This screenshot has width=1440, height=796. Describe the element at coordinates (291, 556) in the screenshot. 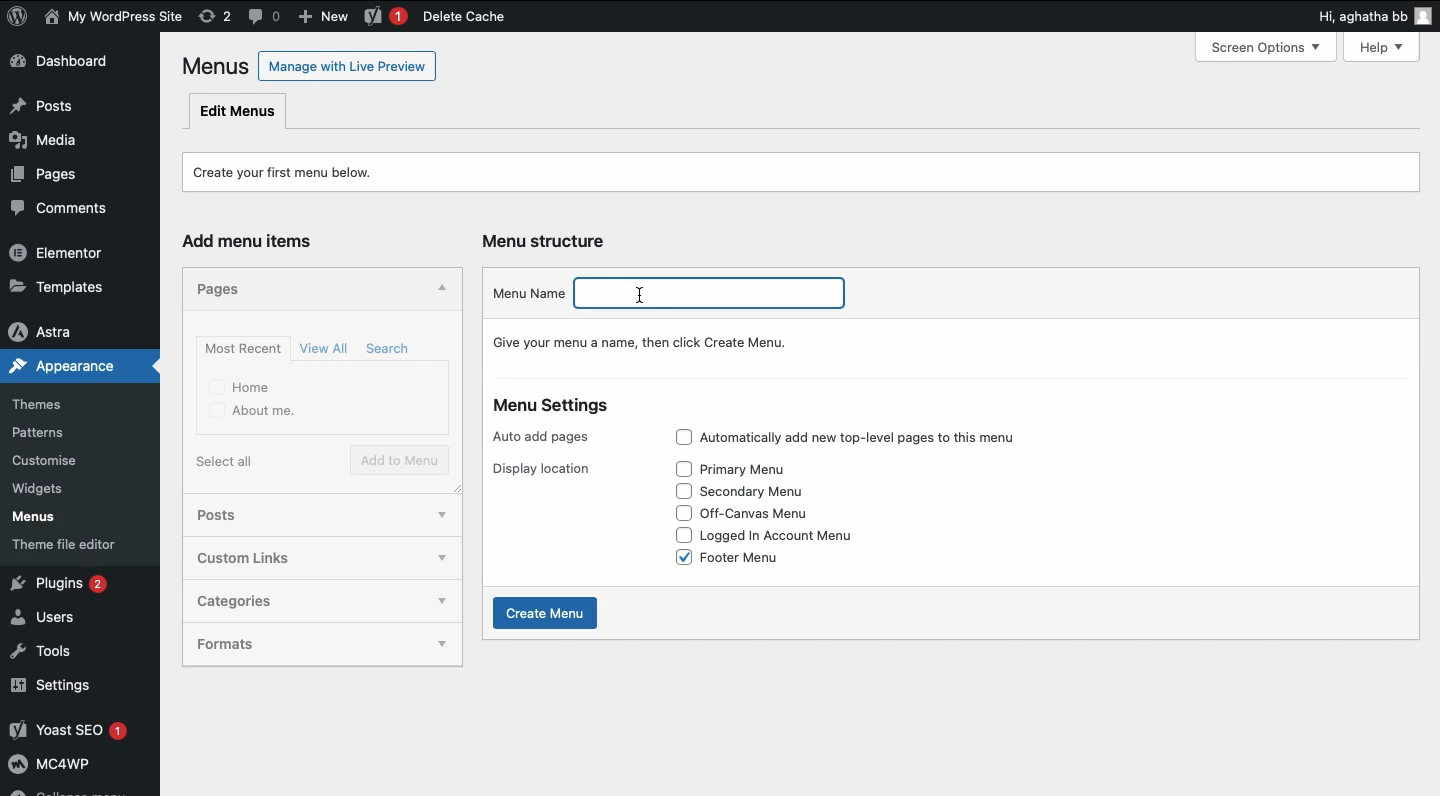

I see `Custom links` at that location.